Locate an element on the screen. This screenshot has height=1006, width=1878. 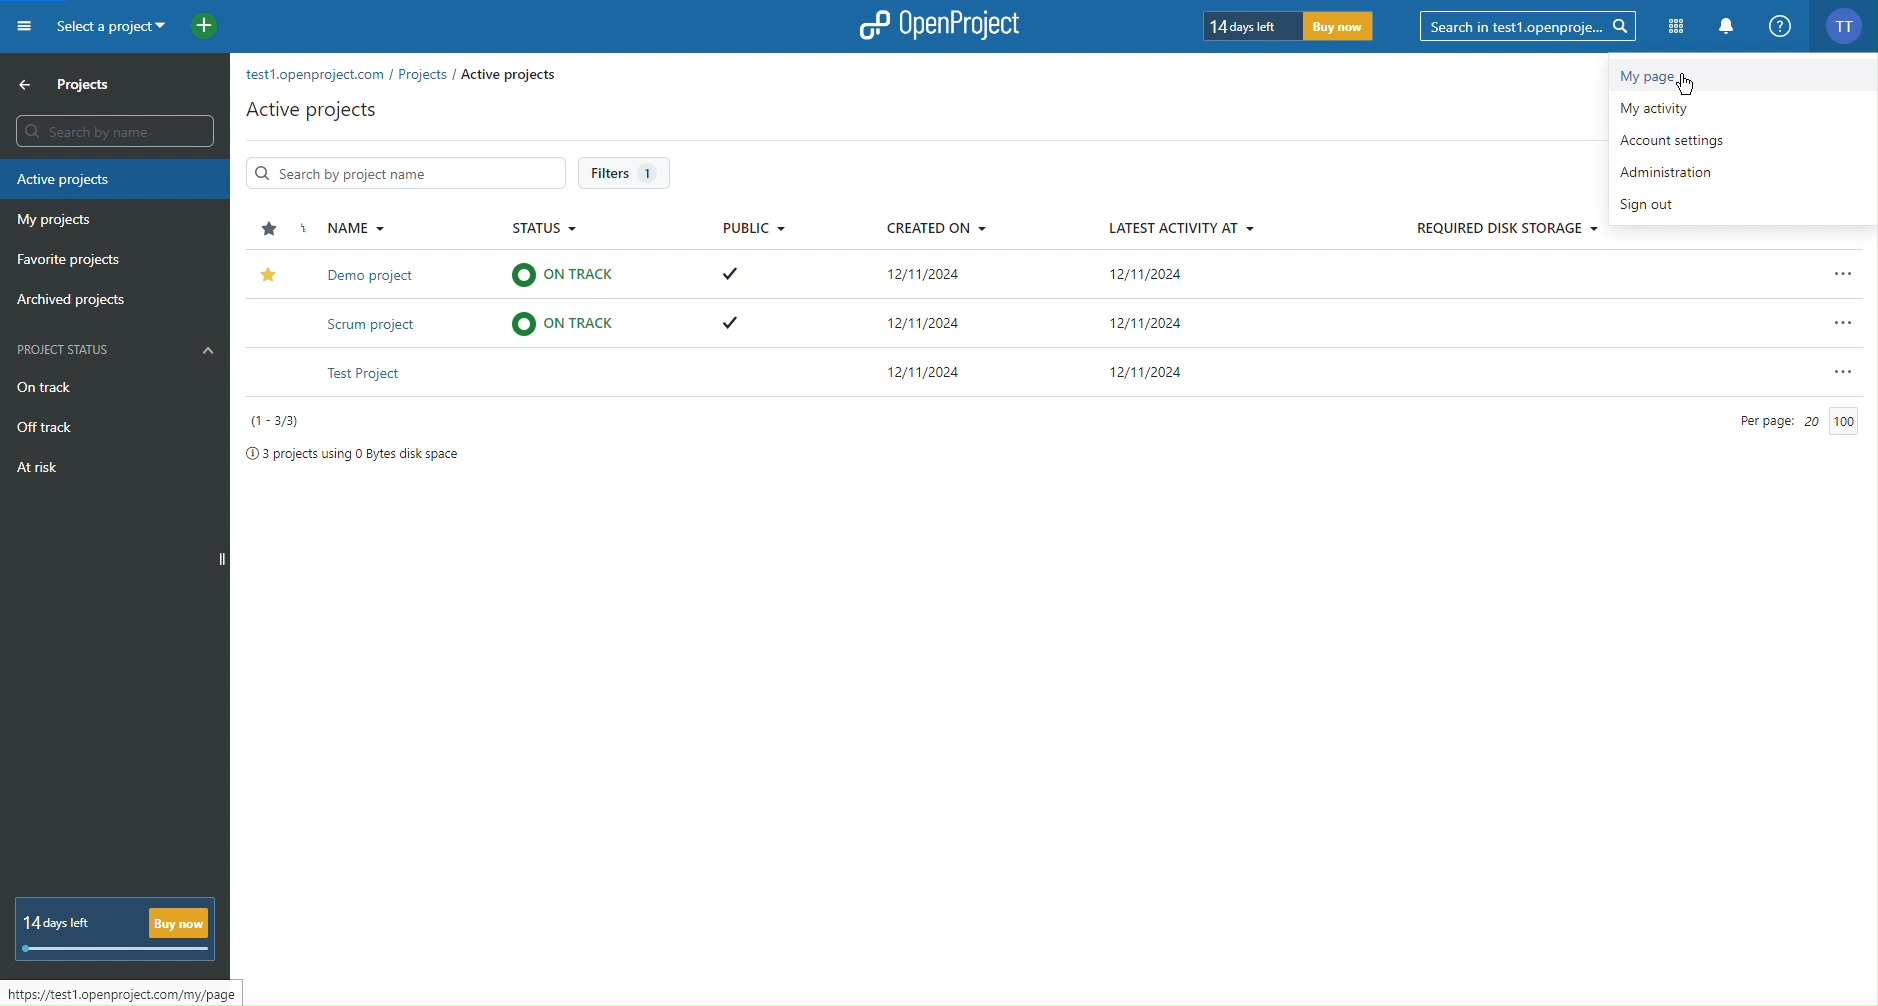
Notifications is located at coordinates (1726, 27).